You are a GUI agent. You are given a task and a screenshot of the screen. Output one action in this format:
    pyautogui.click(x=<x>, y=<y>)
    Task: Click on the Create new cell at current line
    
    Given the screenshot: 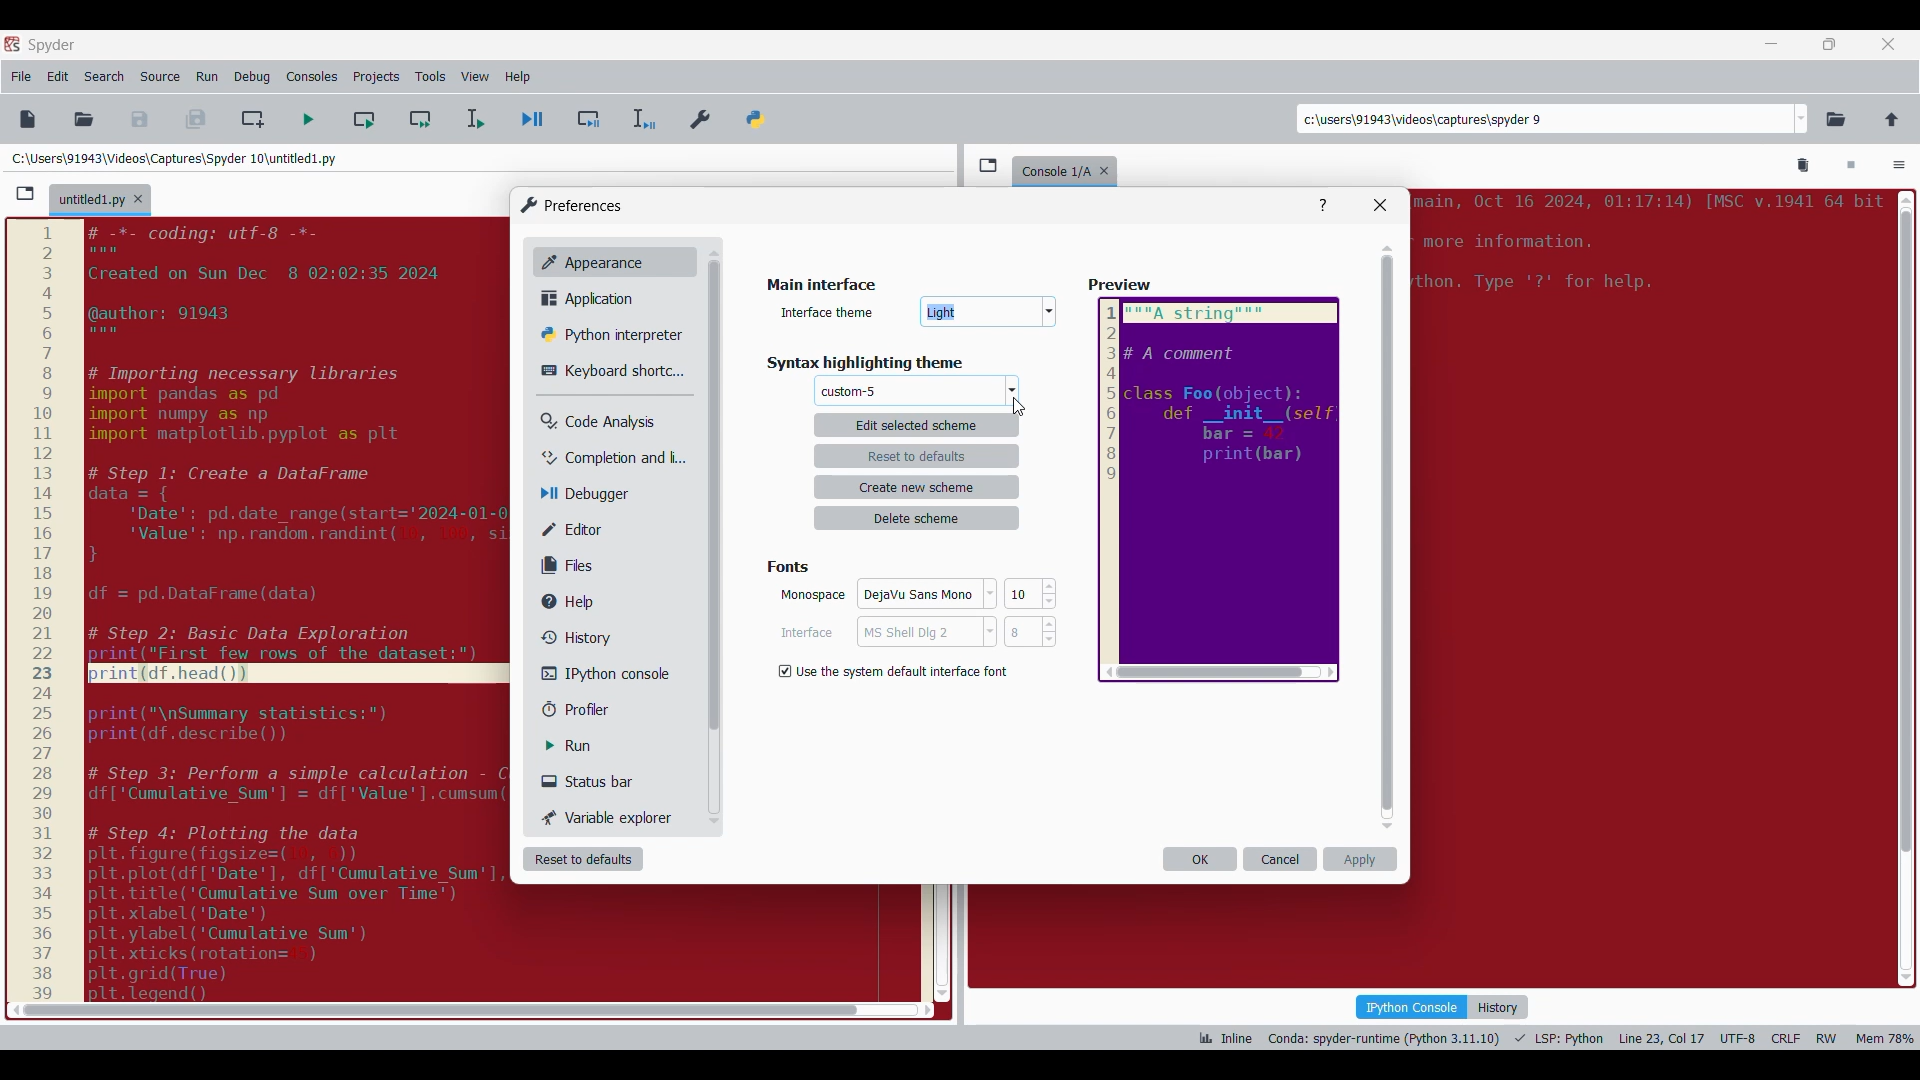 What is the action you would take?
    pyautogui.click(x=253, y=119)
    